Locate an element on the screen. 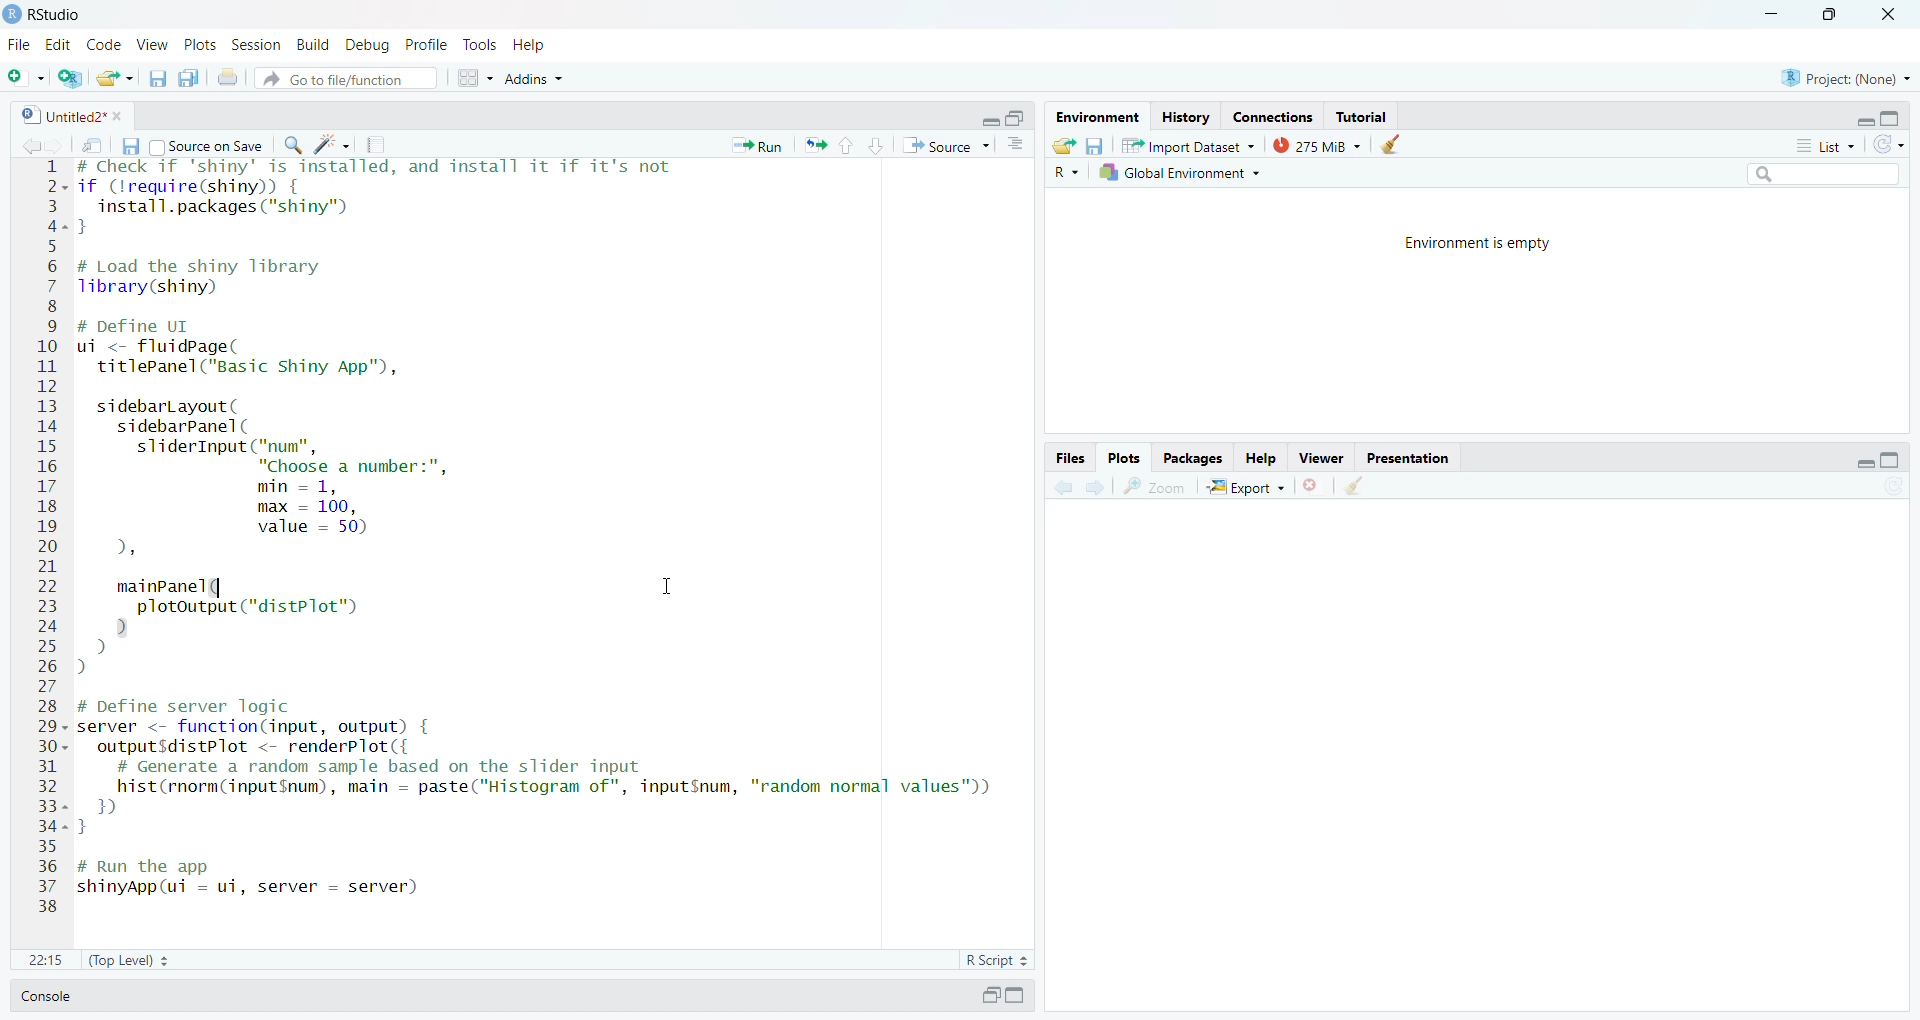  History is located at coordinates (1186, 119).